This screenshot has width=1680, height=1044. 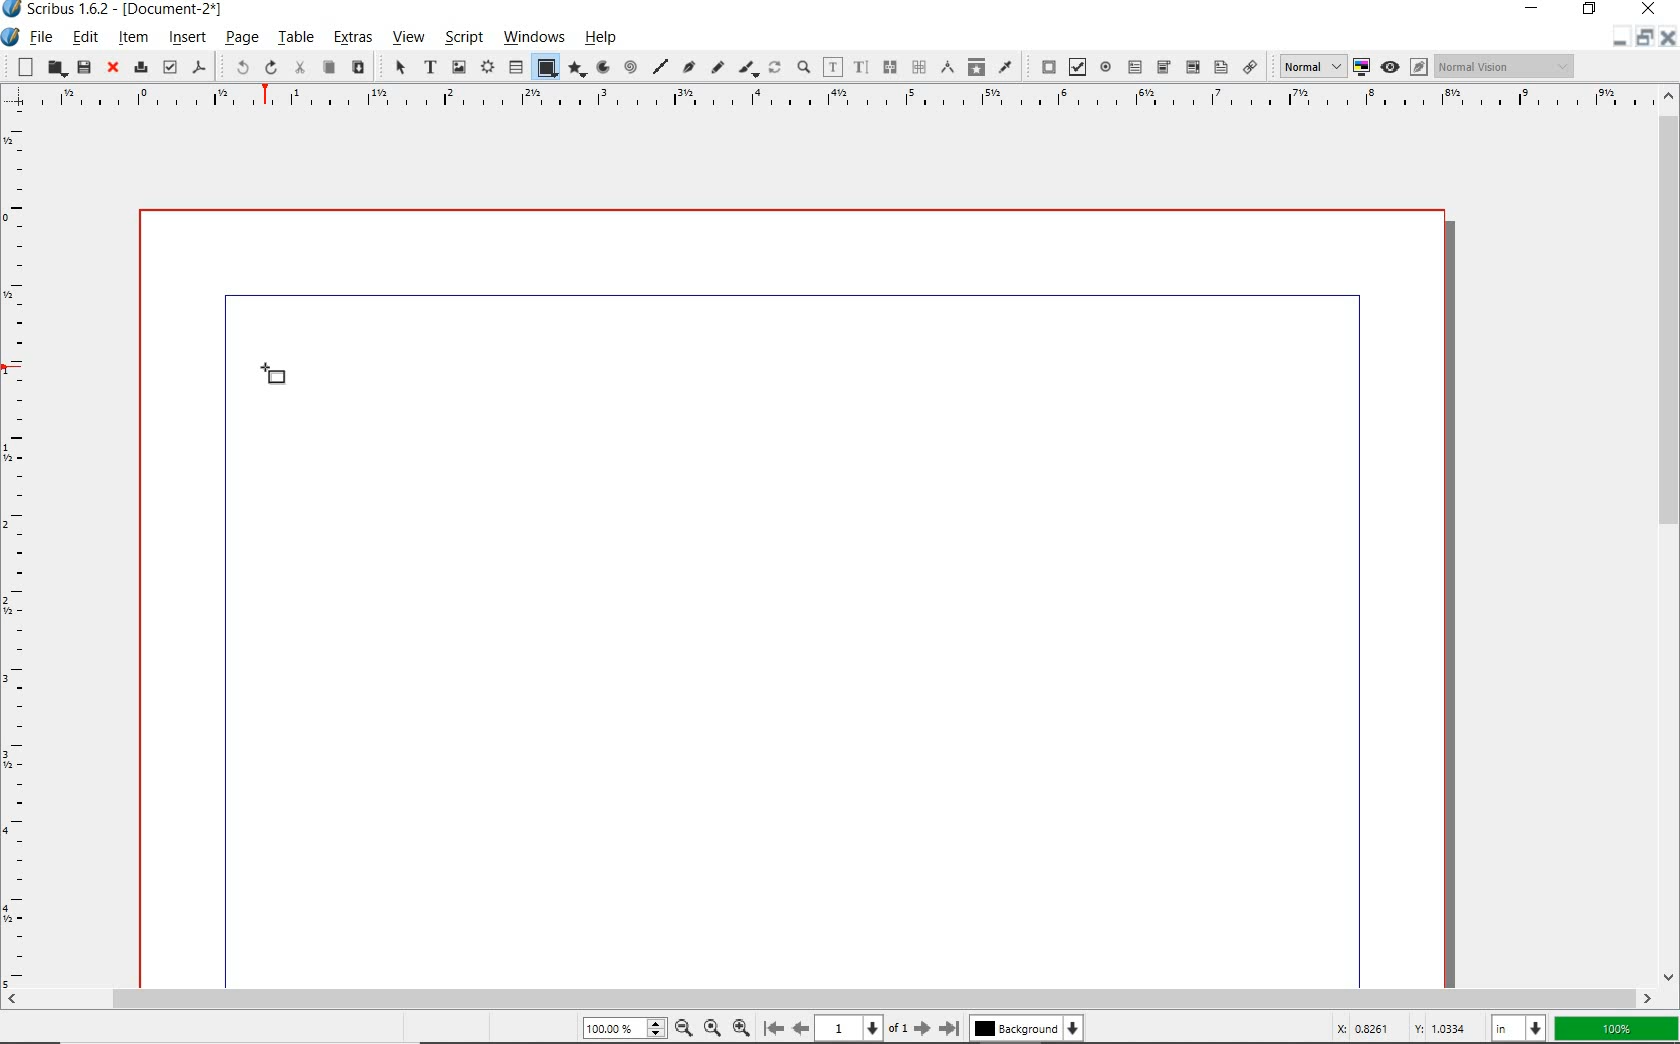 What do you see at coordinates (299, 68) in the screenshot?
I see `cut` at bounding box center [299, 68].